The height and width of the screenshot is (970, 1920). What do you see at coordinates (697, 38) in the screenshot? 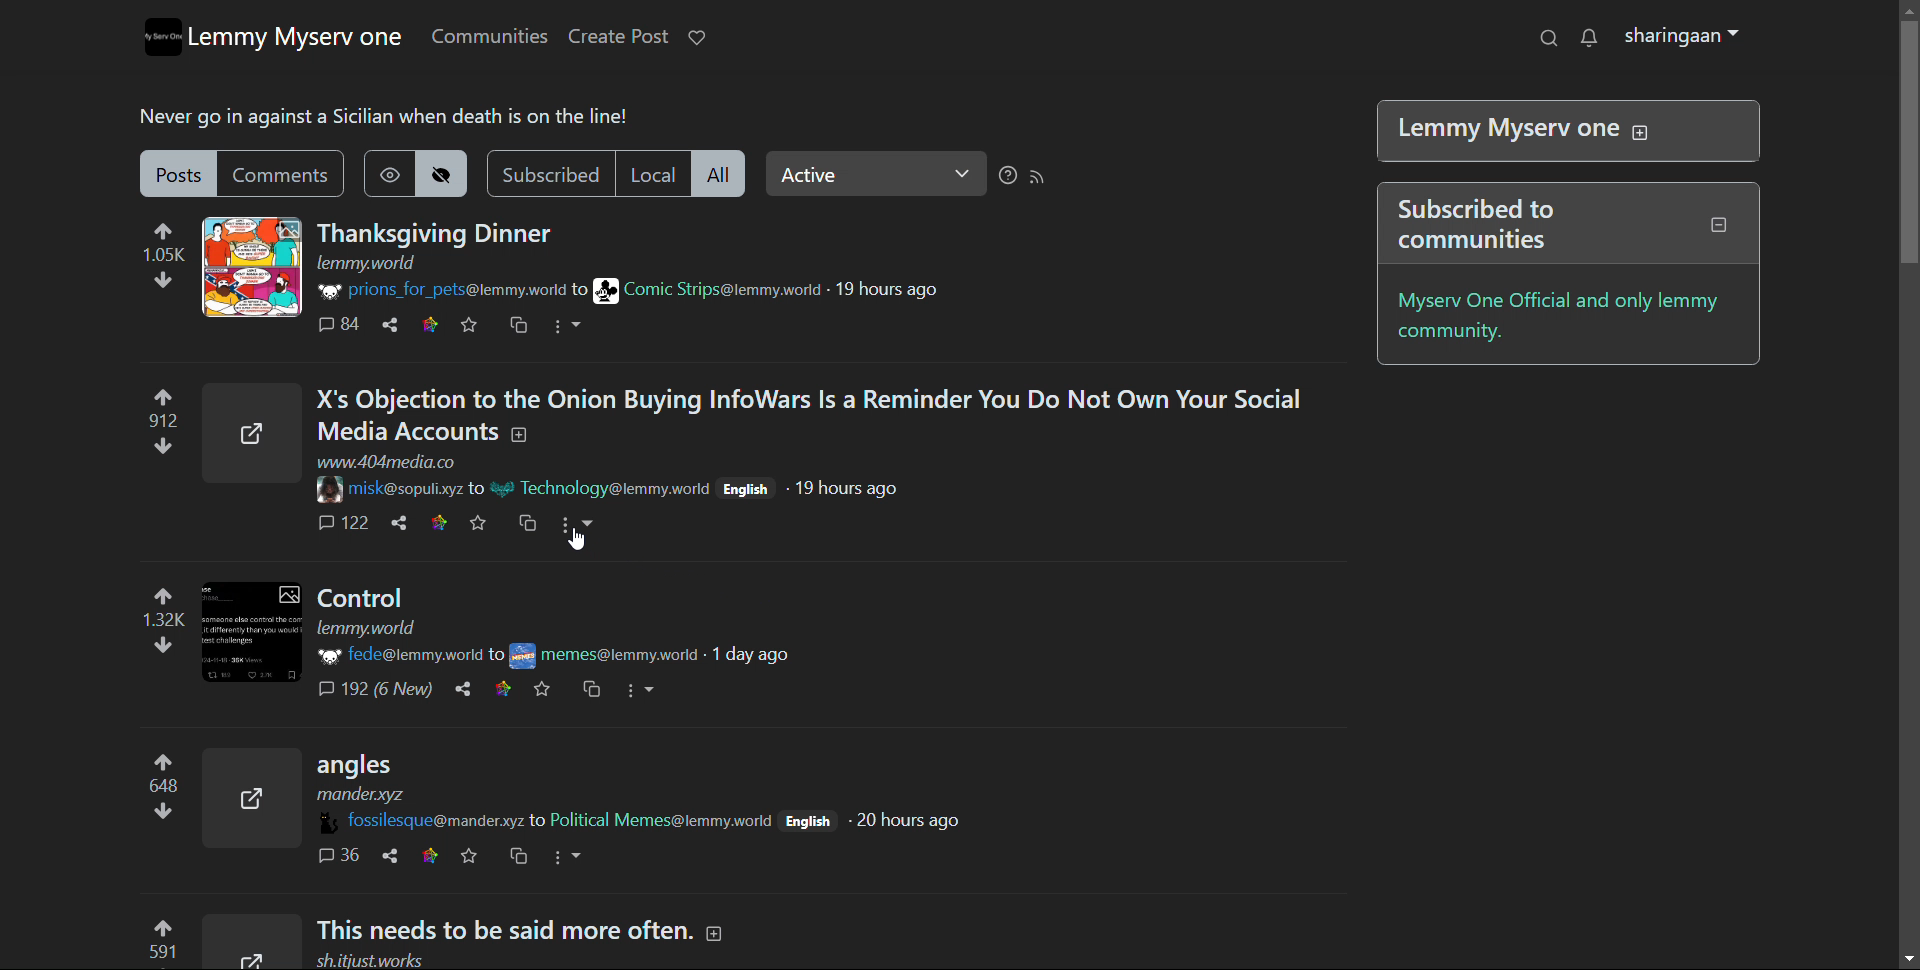
I see `donate to lemmy` at bounding box center [697, 38].